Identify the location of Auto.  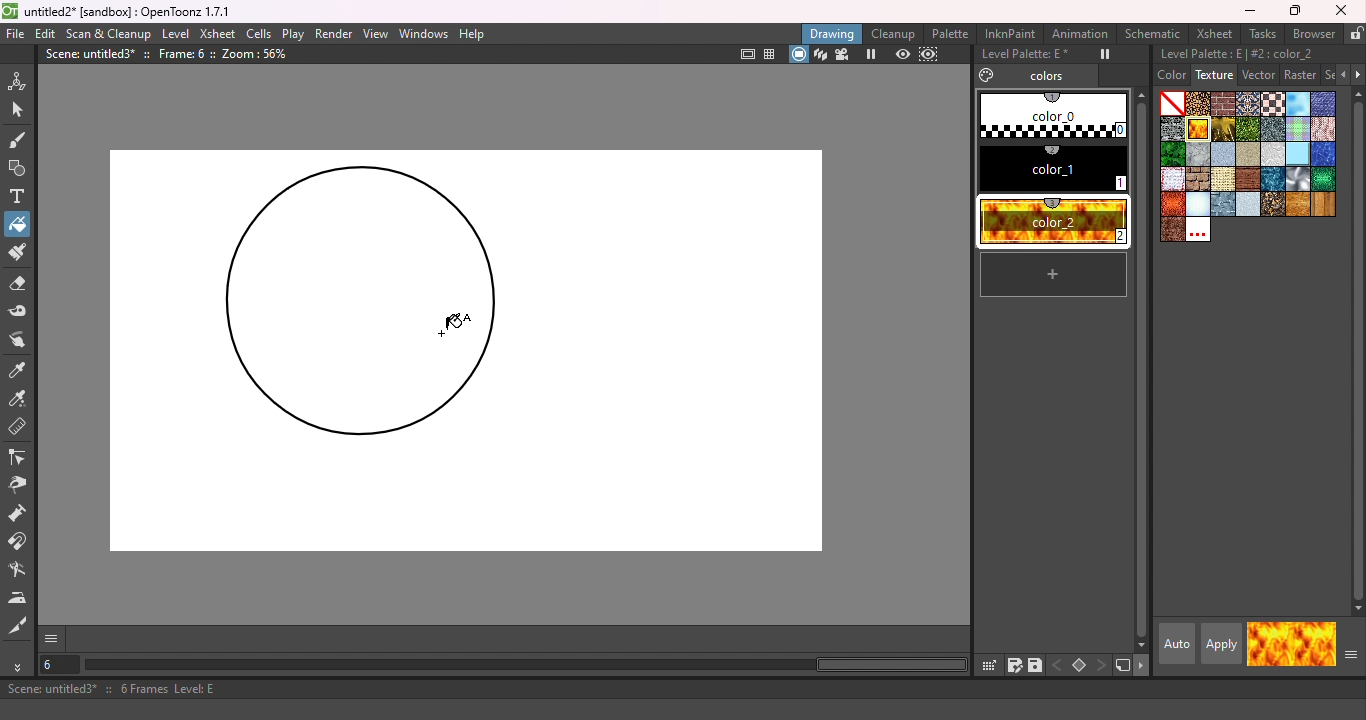
(1175, 644).